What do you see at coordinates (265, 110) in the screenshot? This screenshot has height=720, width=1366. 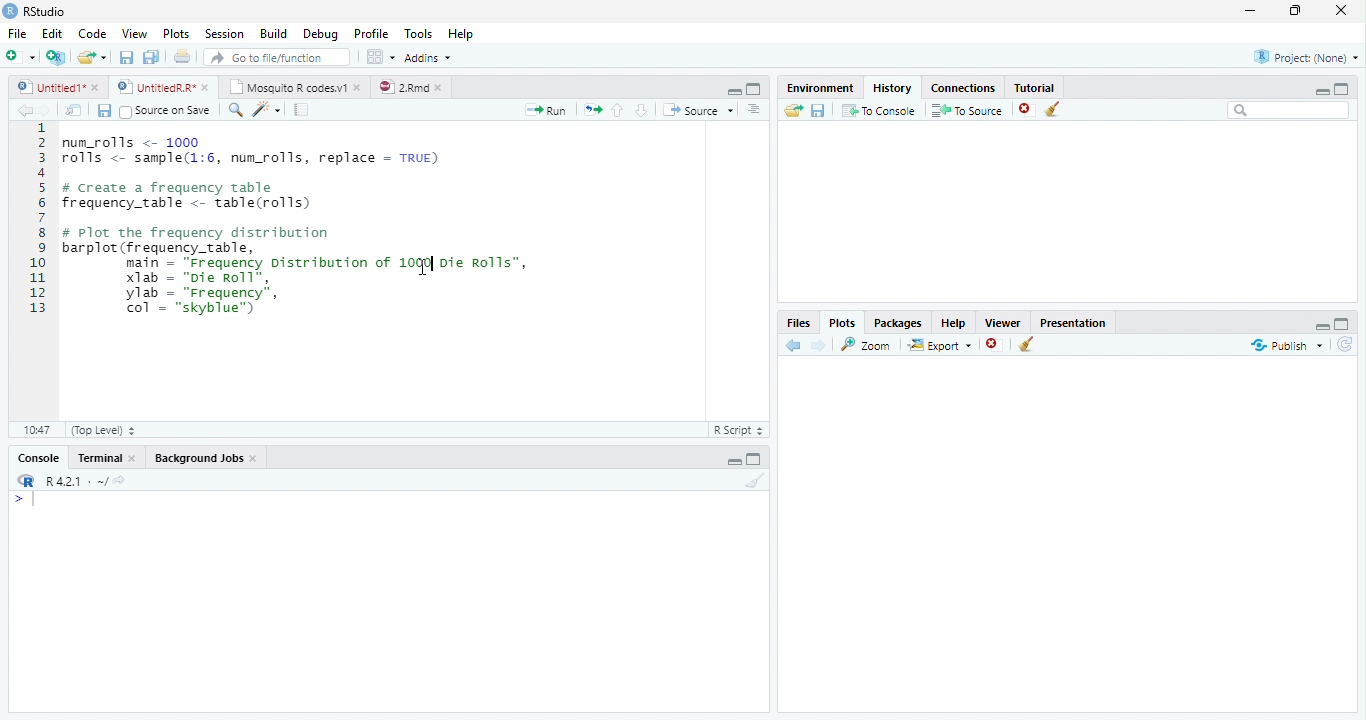 I see `Code Tools` at bounding box center [265, 110].